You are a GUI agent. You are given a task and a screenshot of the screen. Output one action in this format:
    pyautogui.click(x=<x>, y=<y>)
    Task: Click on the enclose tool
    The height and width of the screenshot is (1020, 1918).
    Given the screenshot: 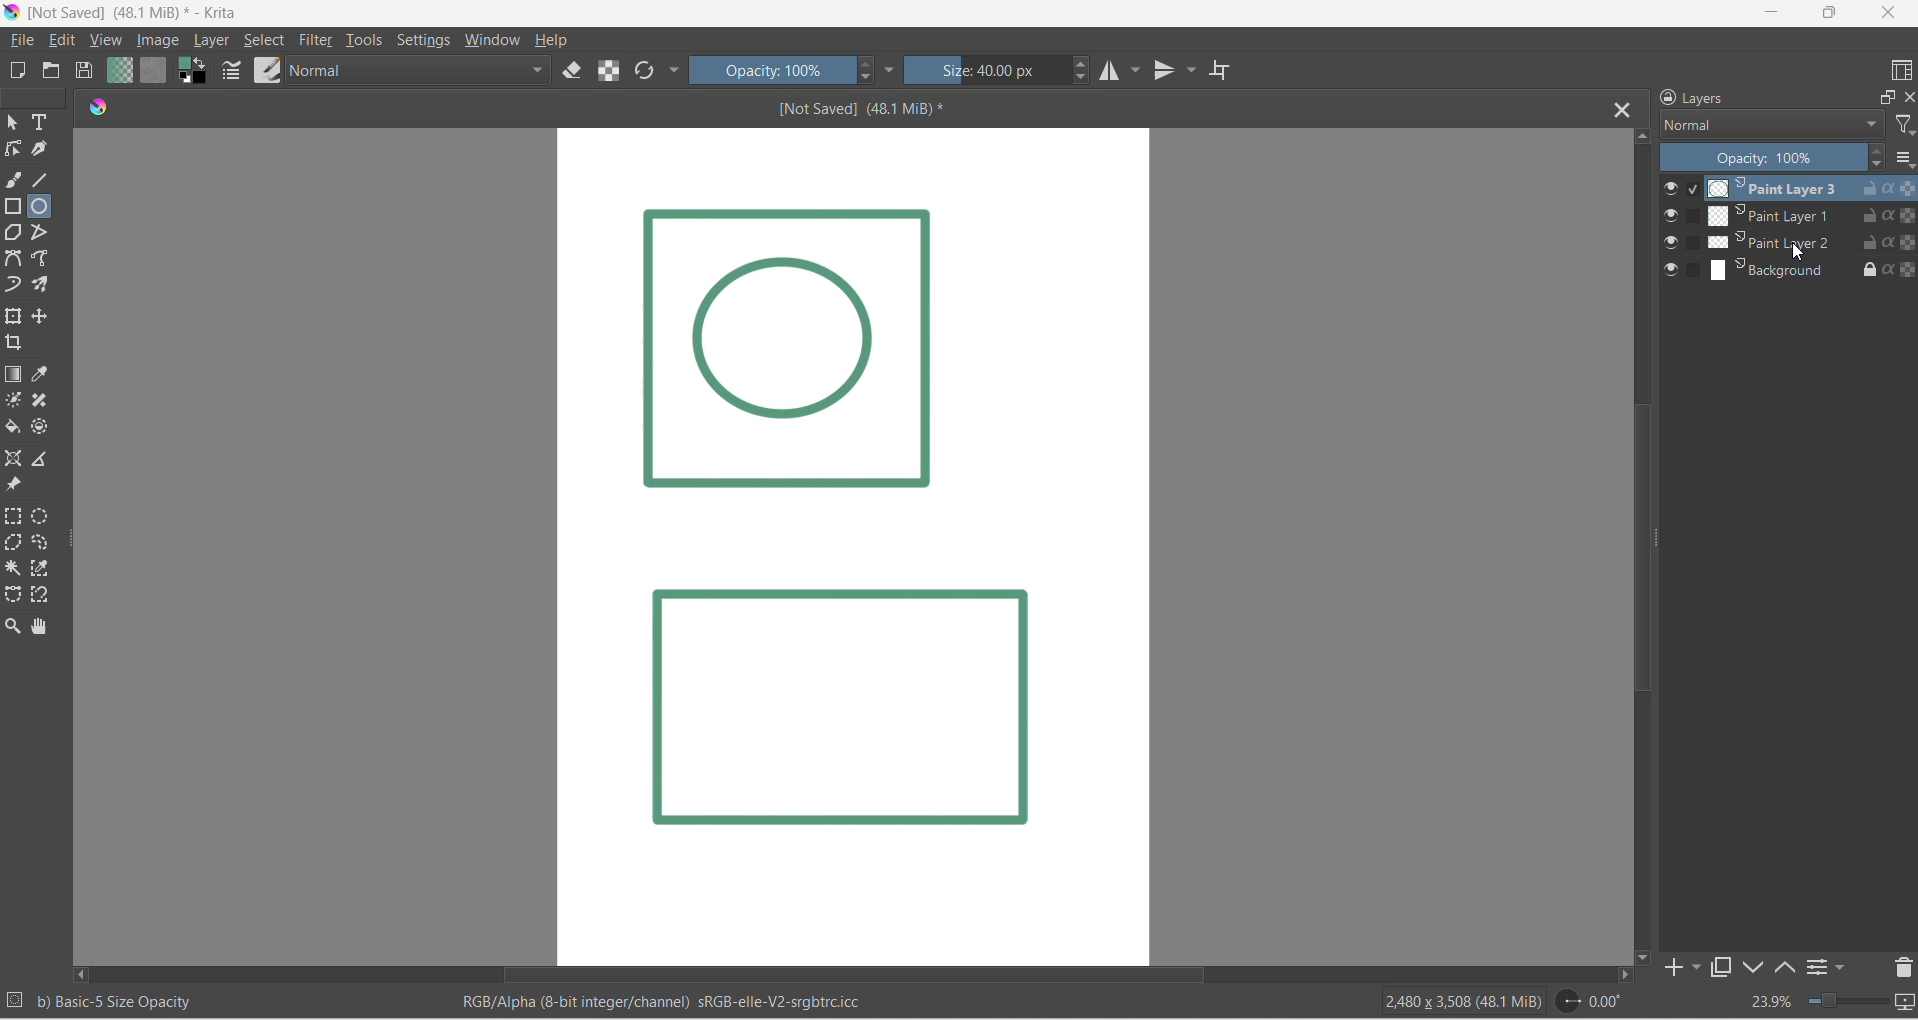 What is the action you would take?
    pyautogui.click(x=44, y=428)
    